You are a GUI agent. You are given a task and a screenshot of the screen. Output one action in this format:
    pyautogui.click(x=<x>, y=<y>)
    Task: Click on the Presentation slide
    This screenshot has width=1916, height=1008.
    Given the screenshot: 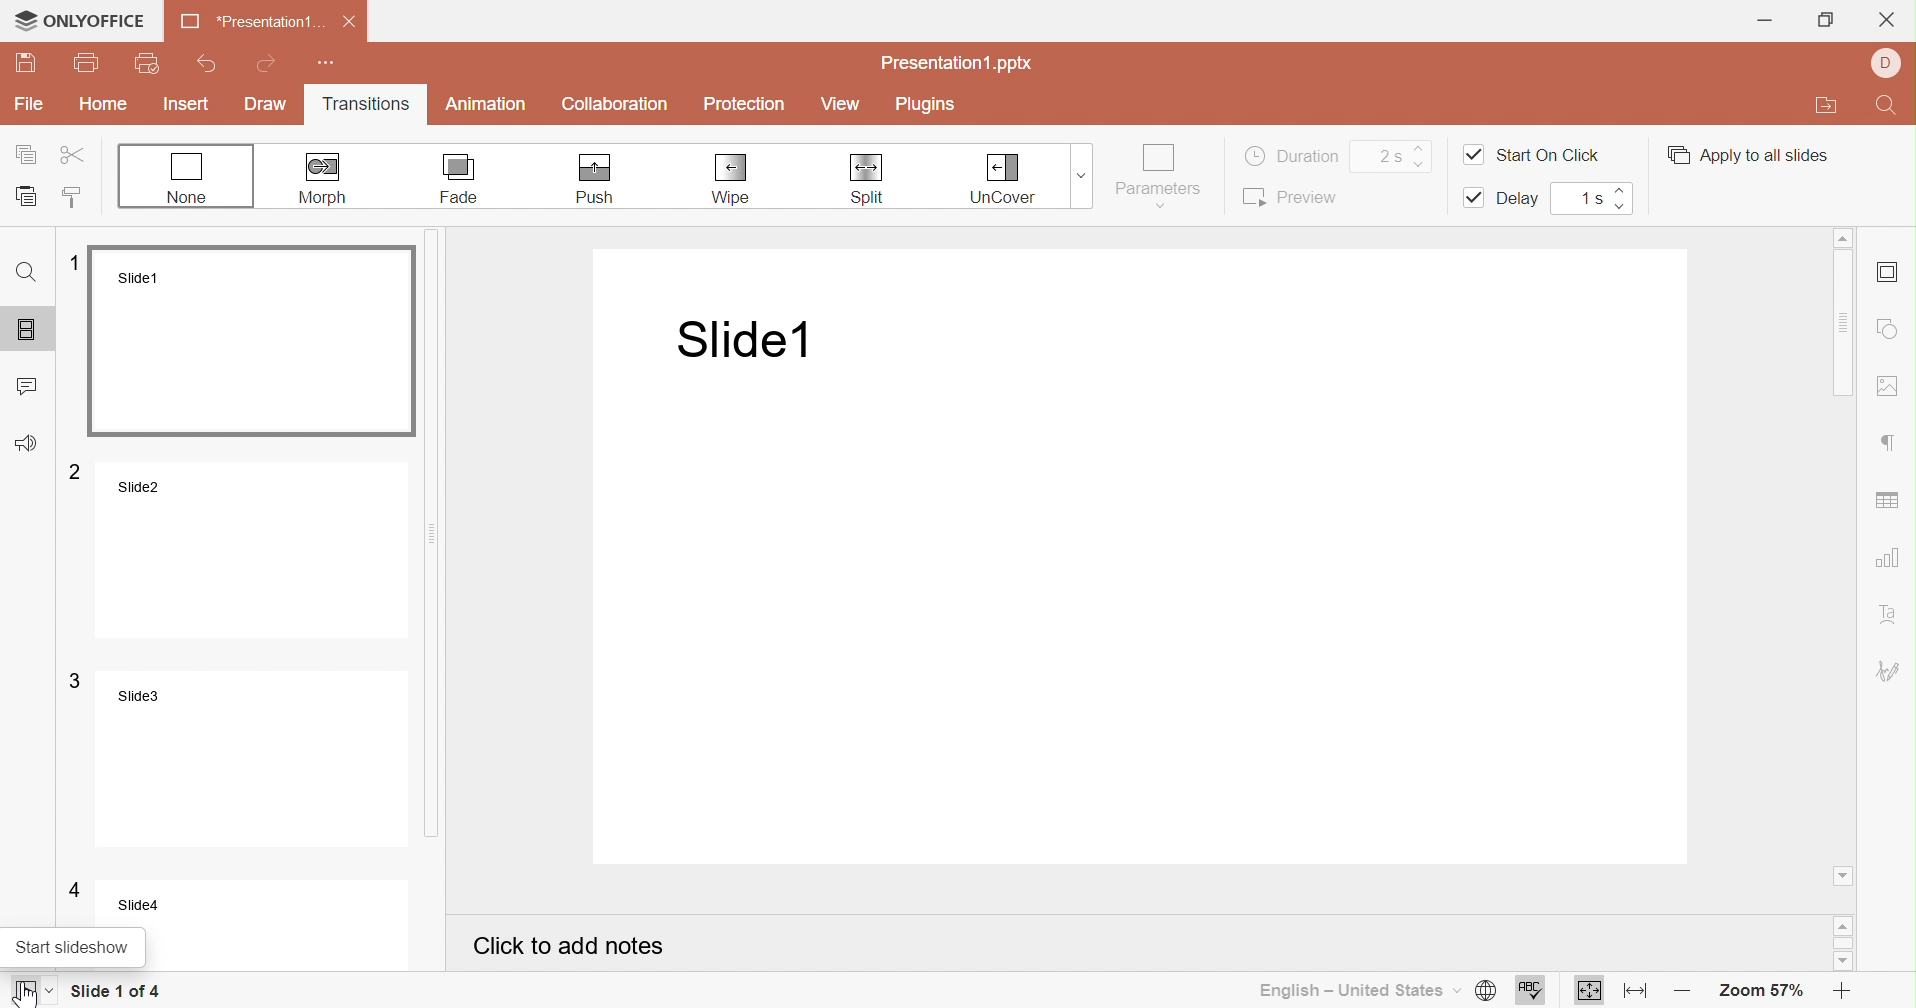 What is the action you would take?
    pyautogui.click(x=1151, y=608)
    